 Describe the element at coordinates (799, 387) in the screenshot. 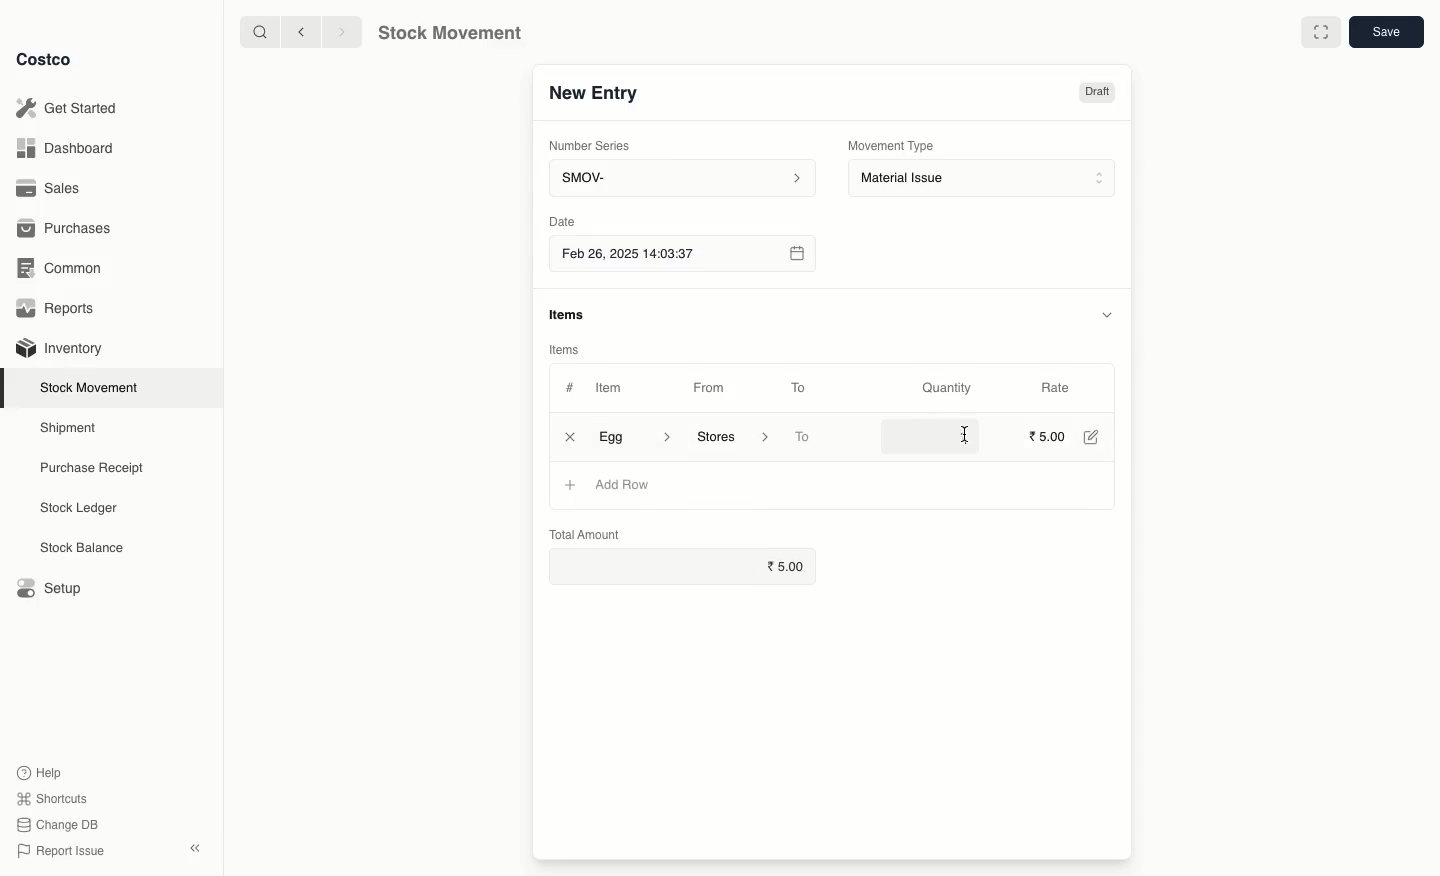

I see `To` at that location.